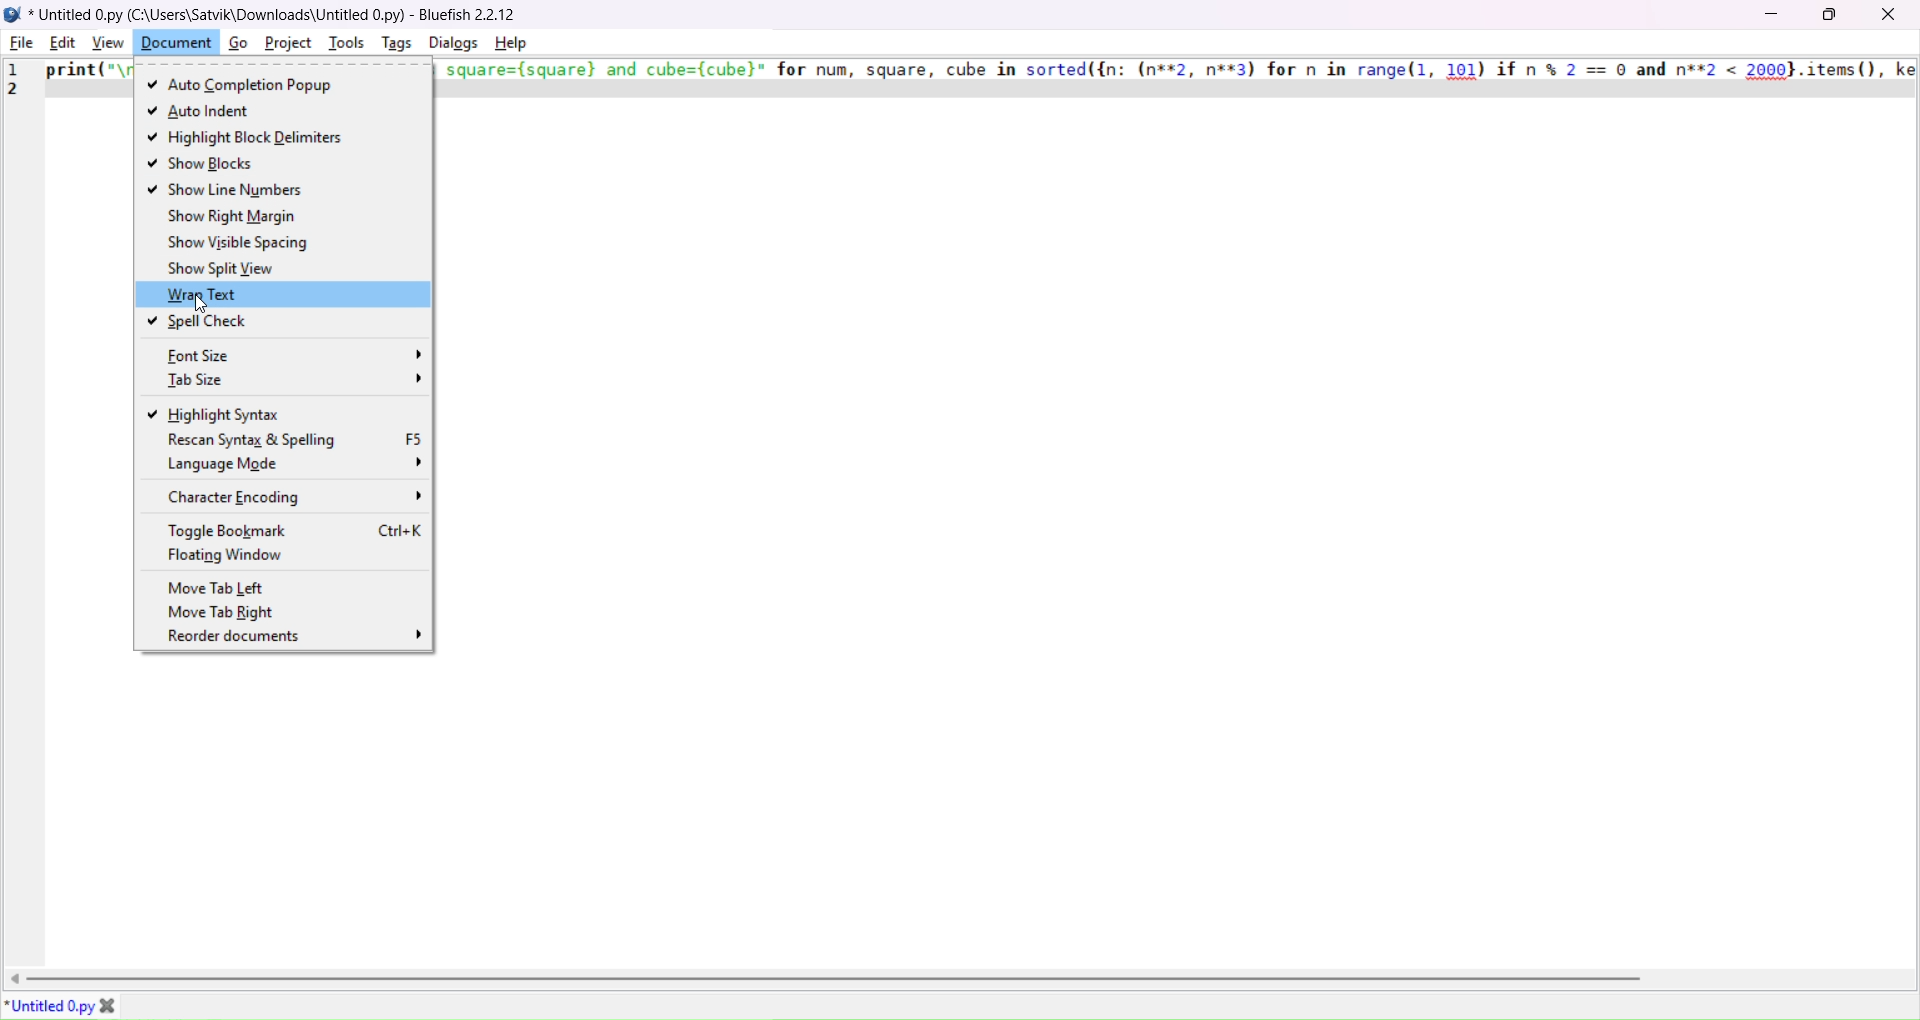  I want to click on move tab left, so click(222, 588).